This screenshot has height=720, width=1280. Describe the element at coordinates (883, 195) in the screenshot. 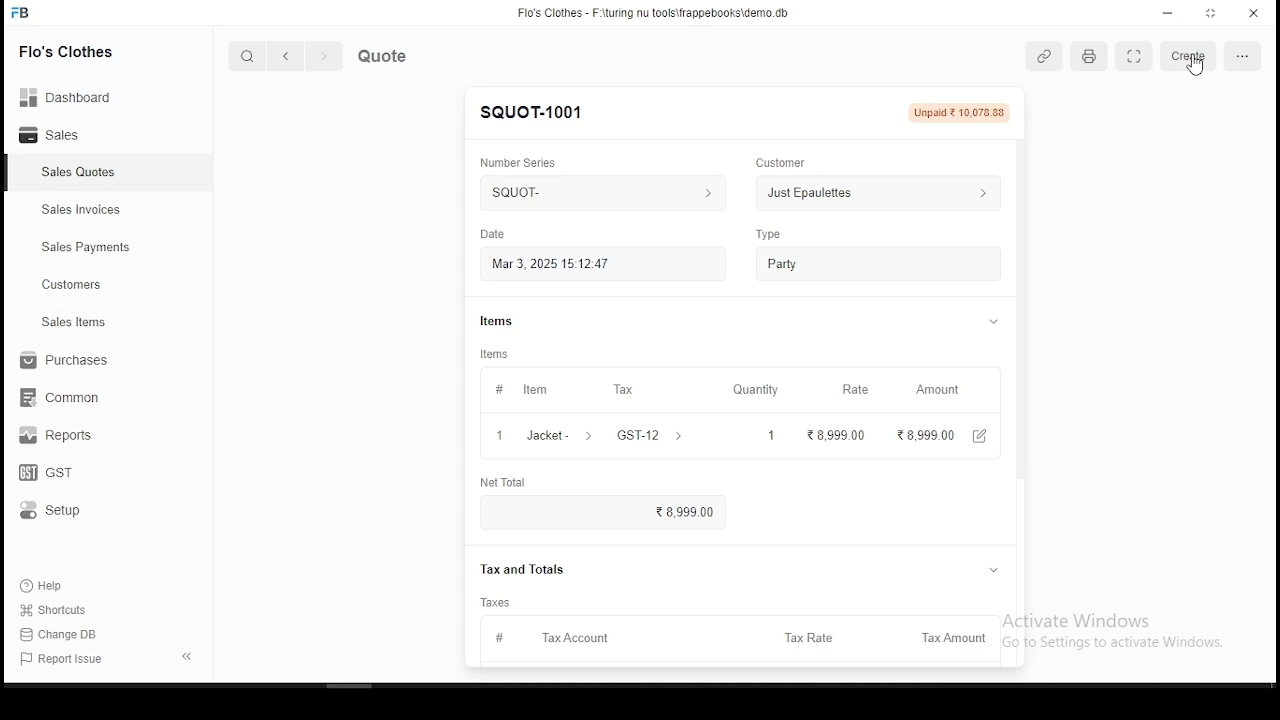

I see `Just Epaulettes >` at that location.